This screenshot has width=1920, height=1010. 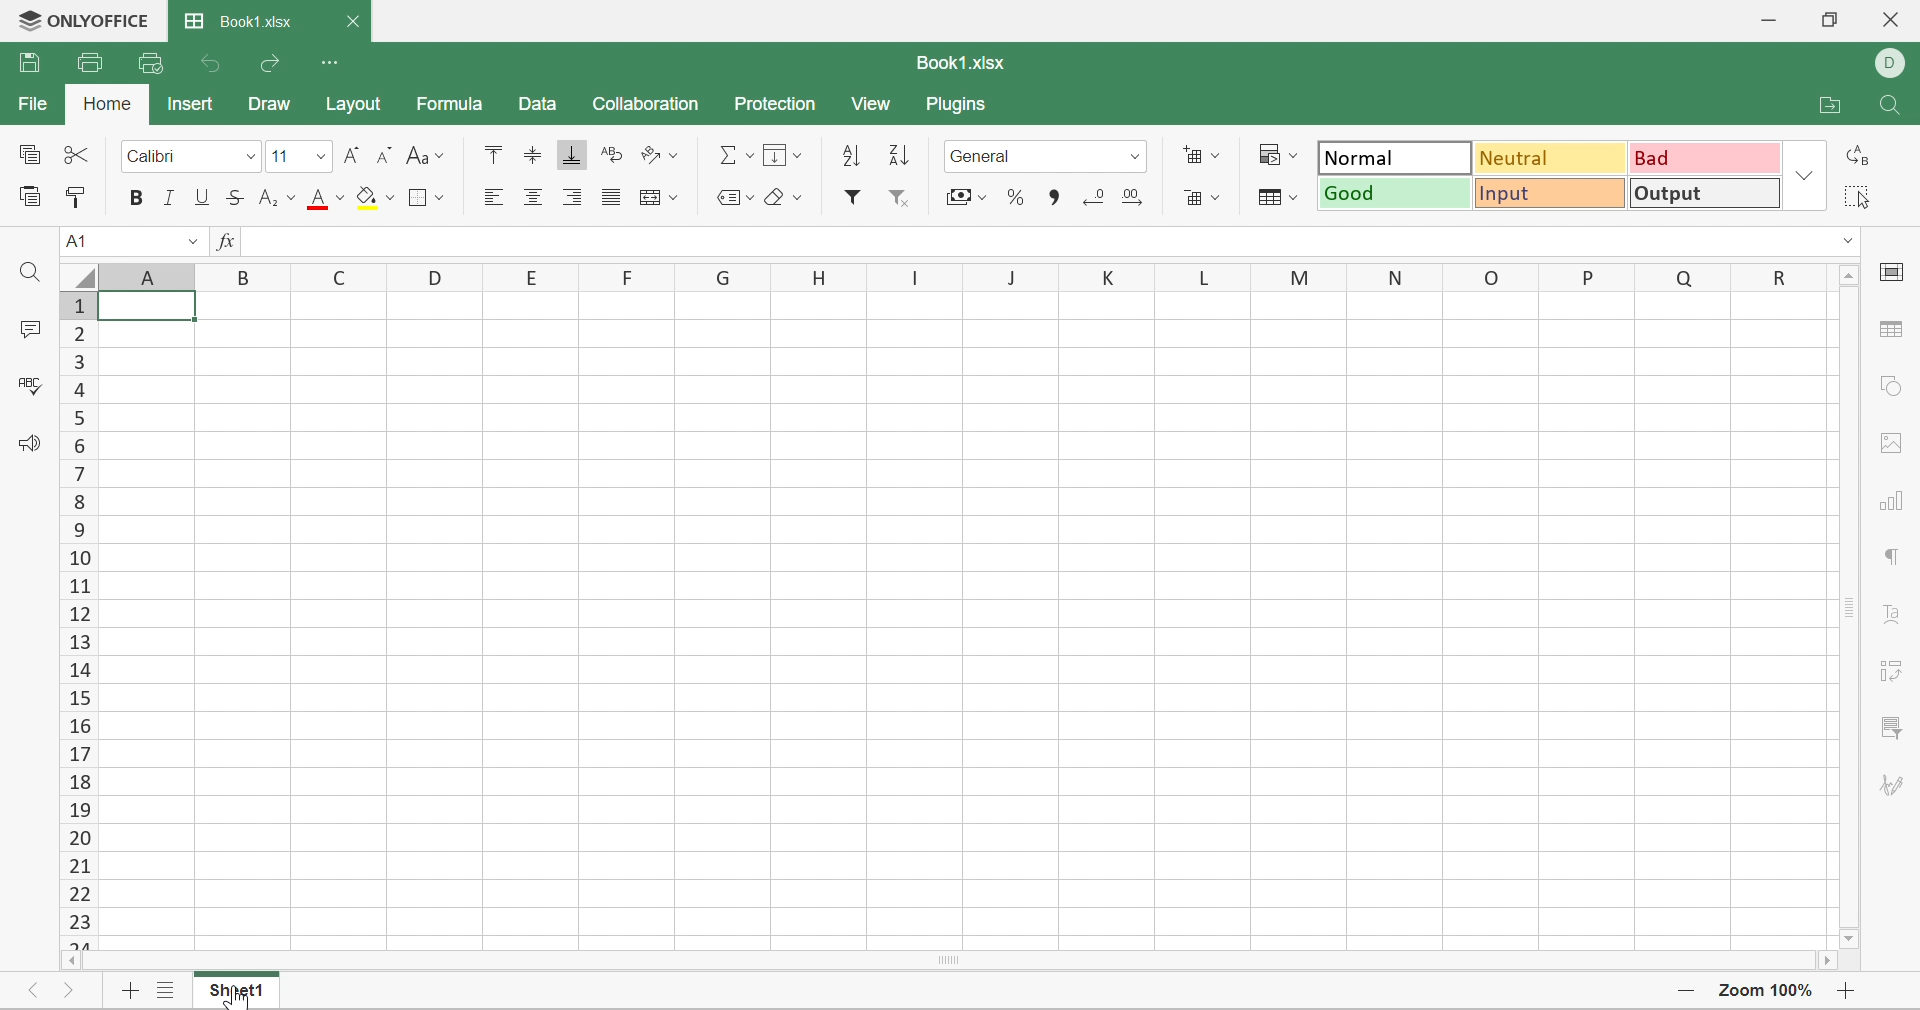 What do you see at coordinates (238, 22) in the screenshot?
I see `Book1.xlsx` at bounding box center [238, 22].